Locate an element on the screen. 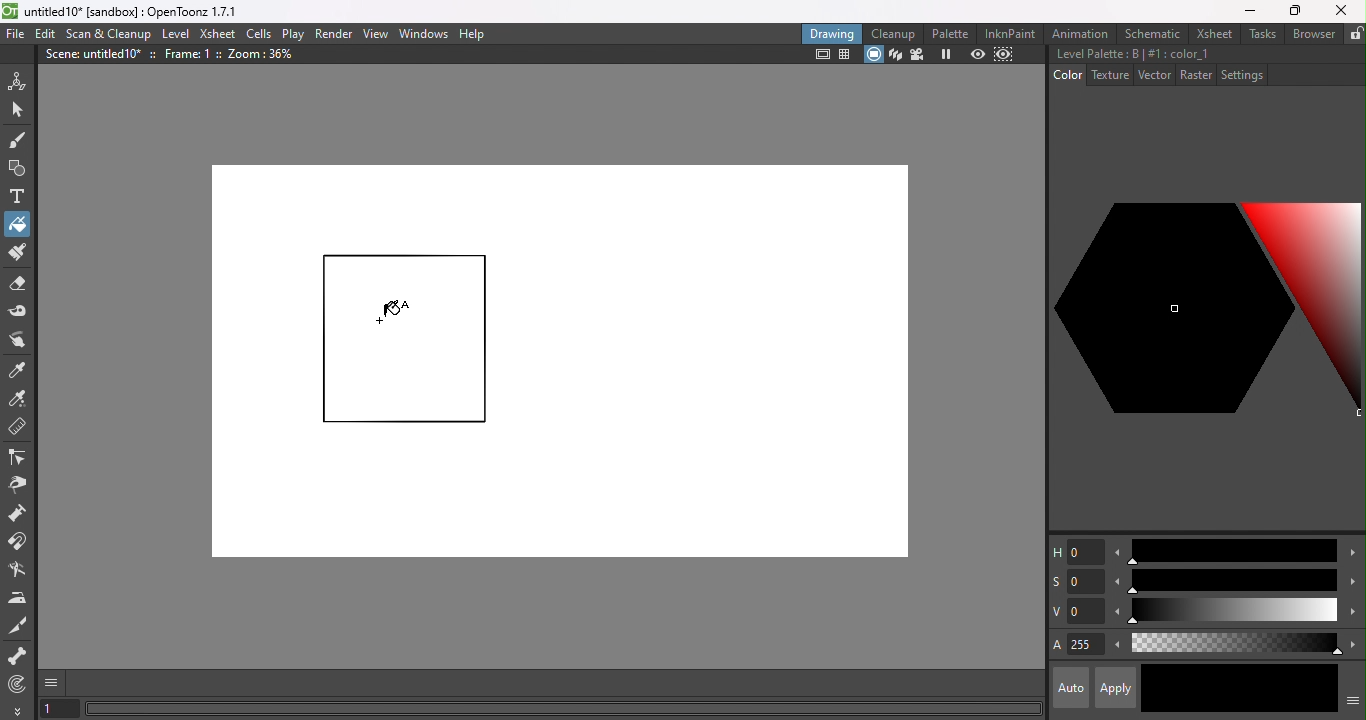 The height and width of the screenshot is (720, 1366). Tape tool is located at coordinates (19, 314).